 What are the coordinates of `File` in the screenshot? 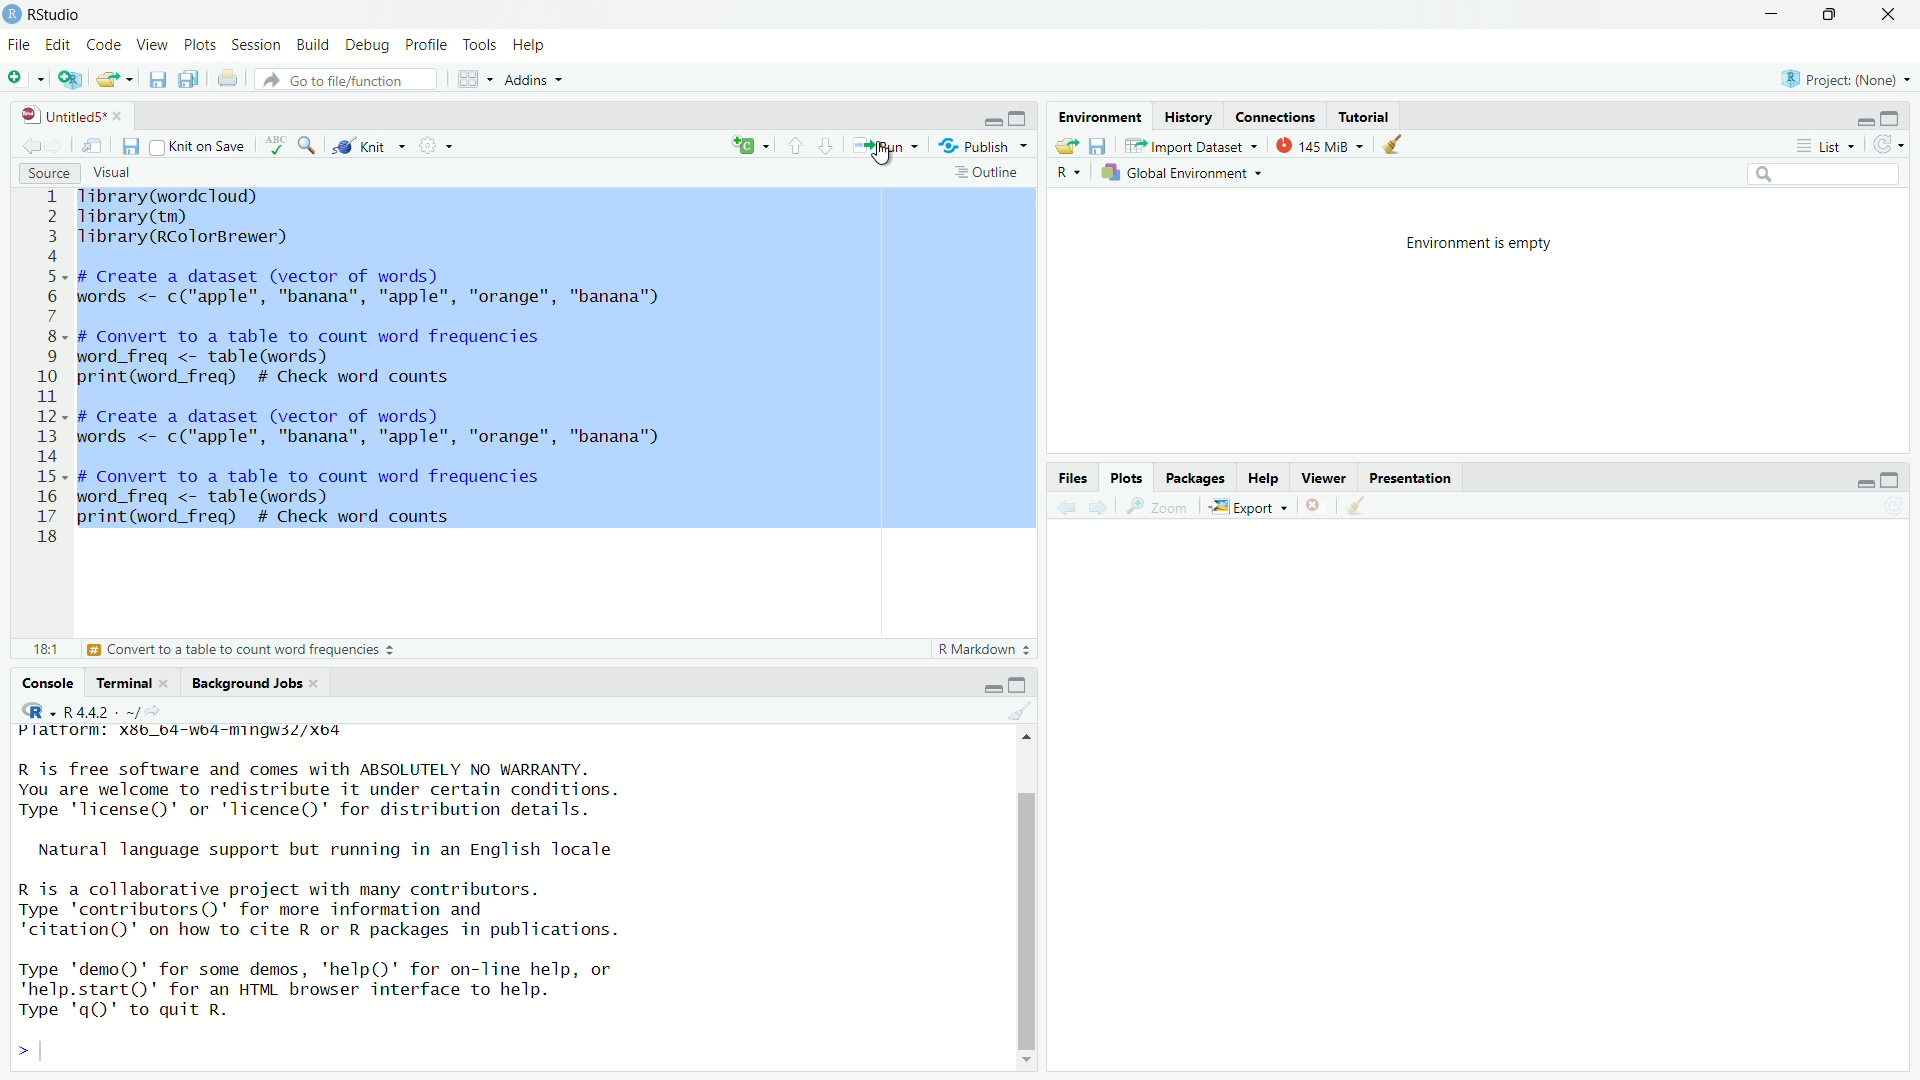 It's located at (17, 44).